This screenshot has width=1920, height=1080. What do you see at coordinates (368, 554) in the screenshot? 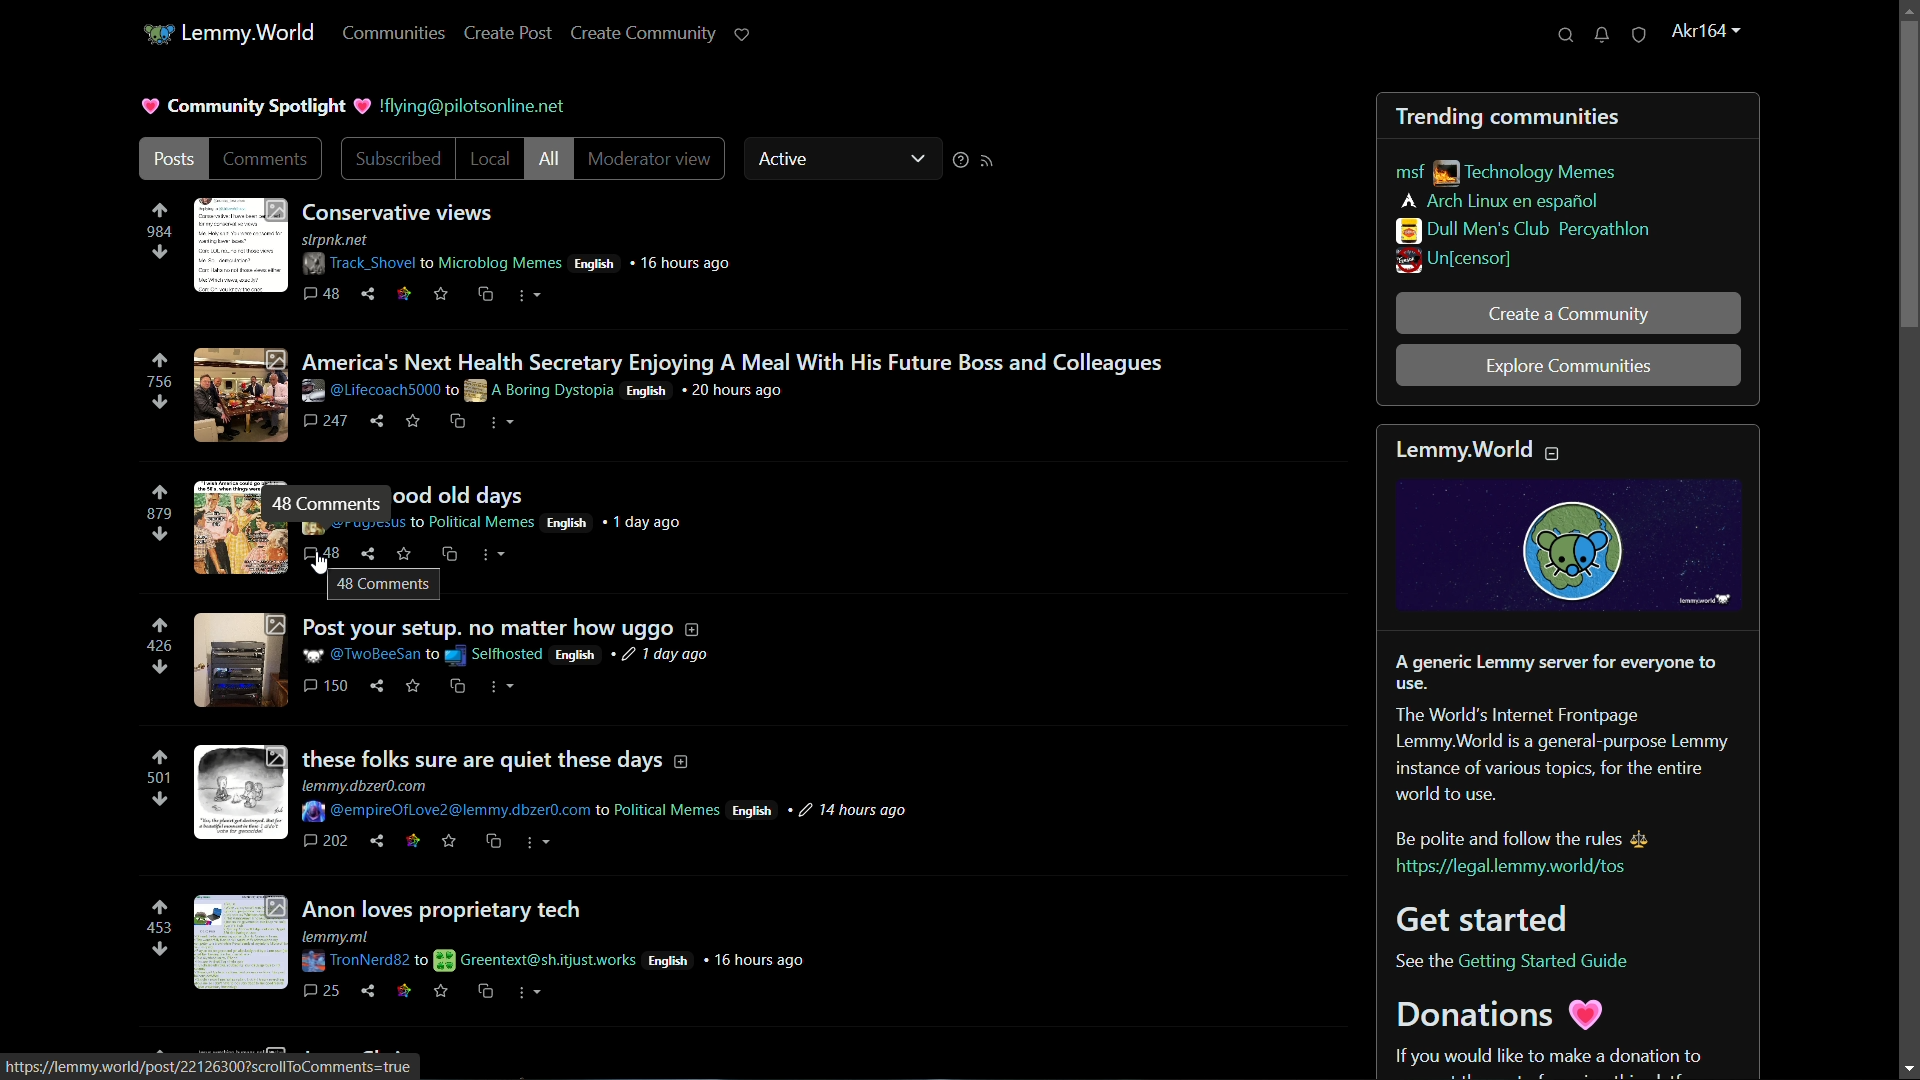
I see `share` at bounding box center [368, 554].